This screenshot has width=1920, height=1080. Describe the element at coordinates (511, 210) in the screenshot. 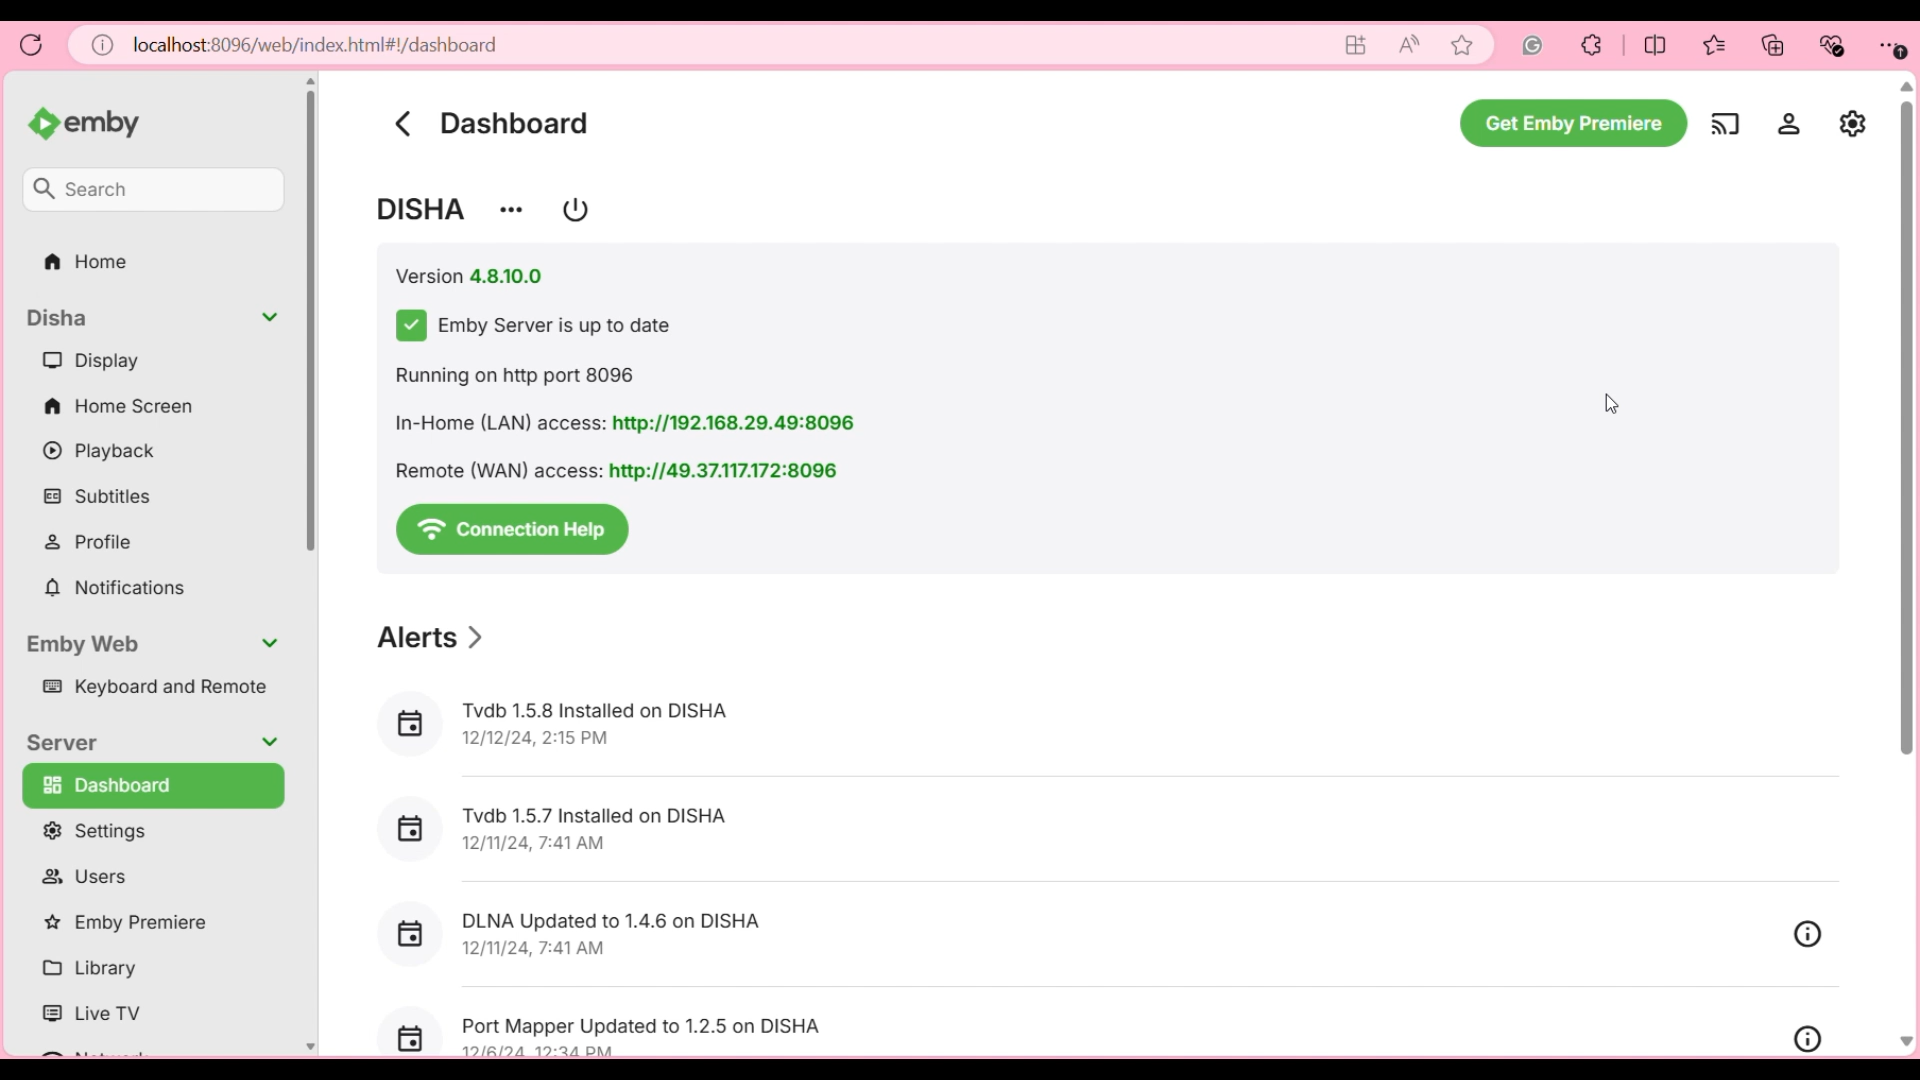

I see `Change server display name/View info` at that location.